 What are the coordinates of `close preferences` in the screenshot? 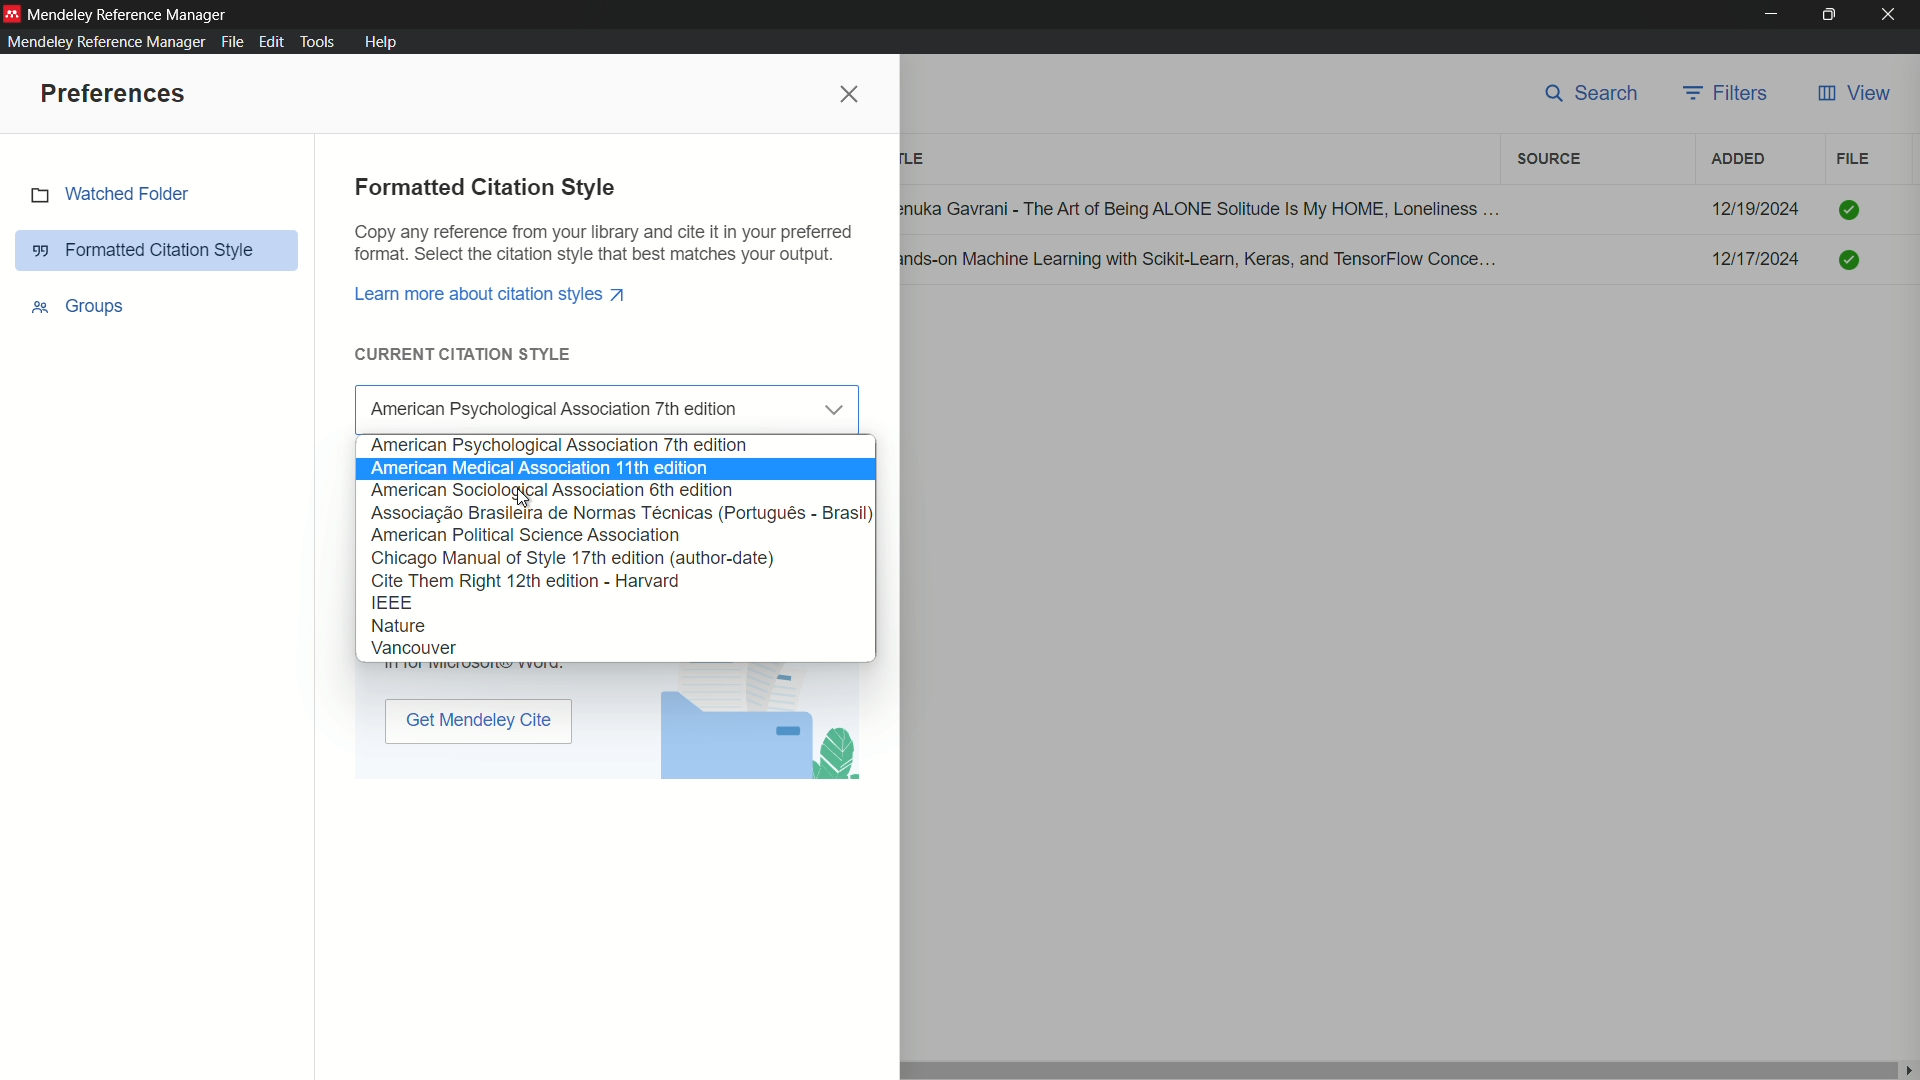 It's located at (851, 95).